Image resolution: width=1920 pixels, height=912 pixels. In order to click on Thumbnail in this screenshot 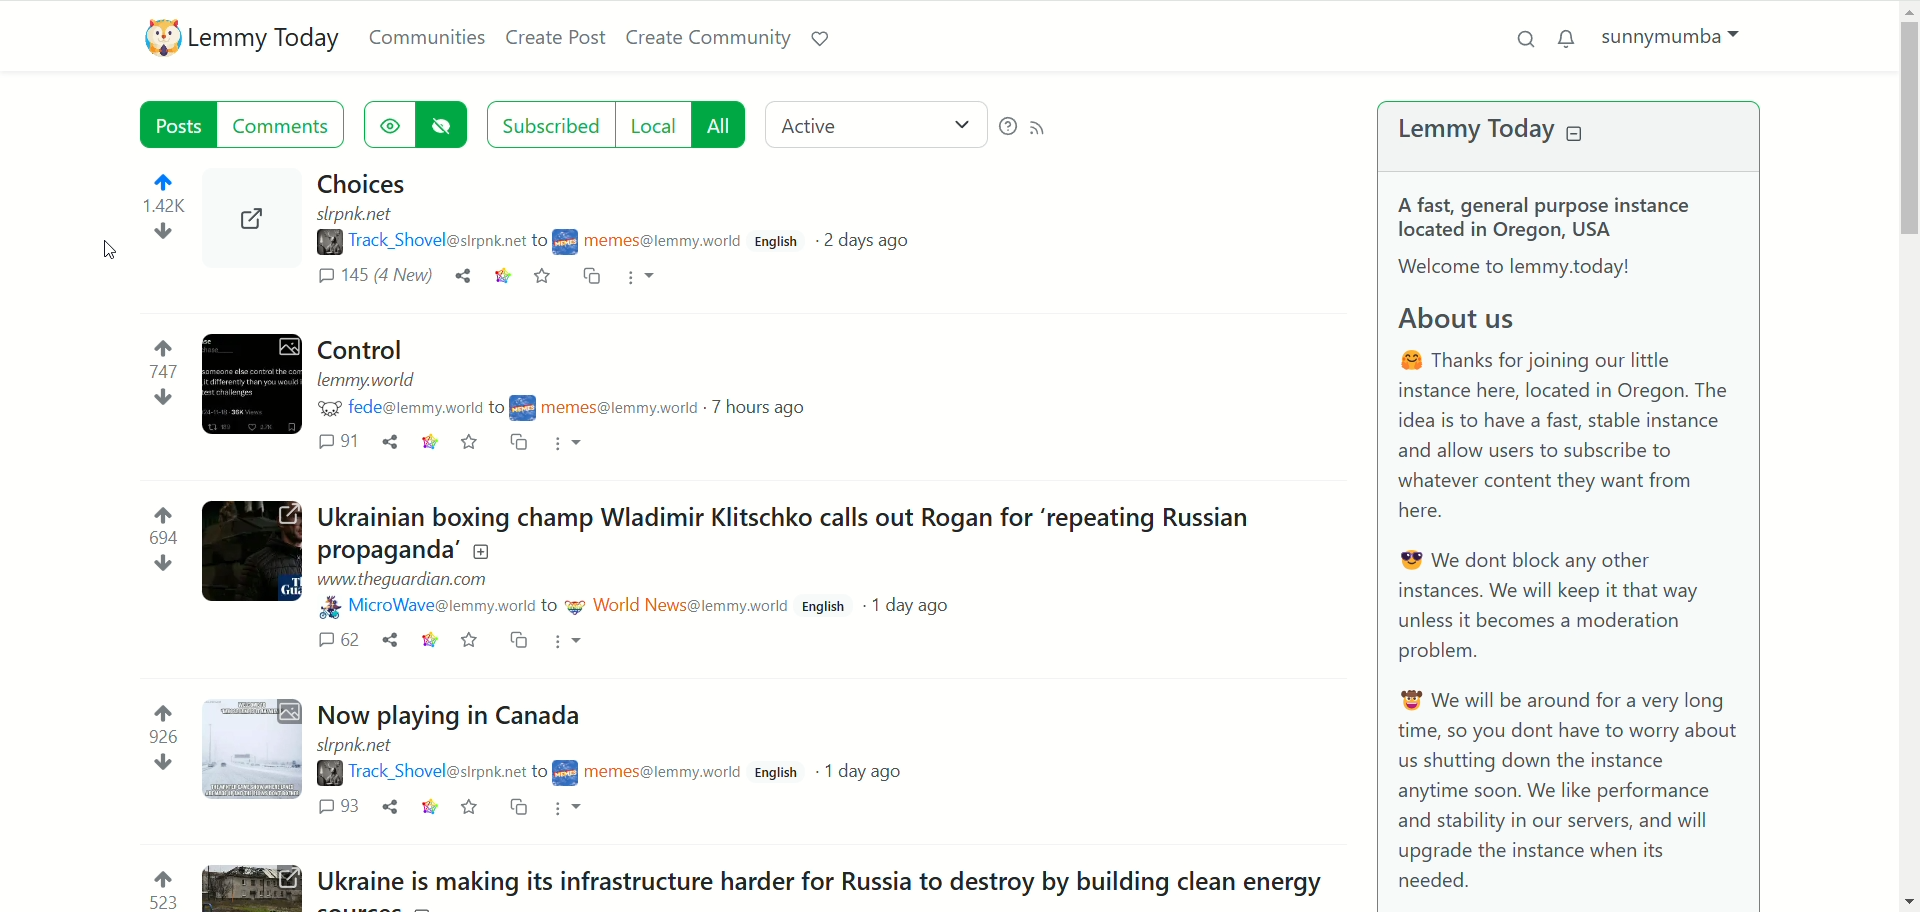, I will do `click(256, 234)`.